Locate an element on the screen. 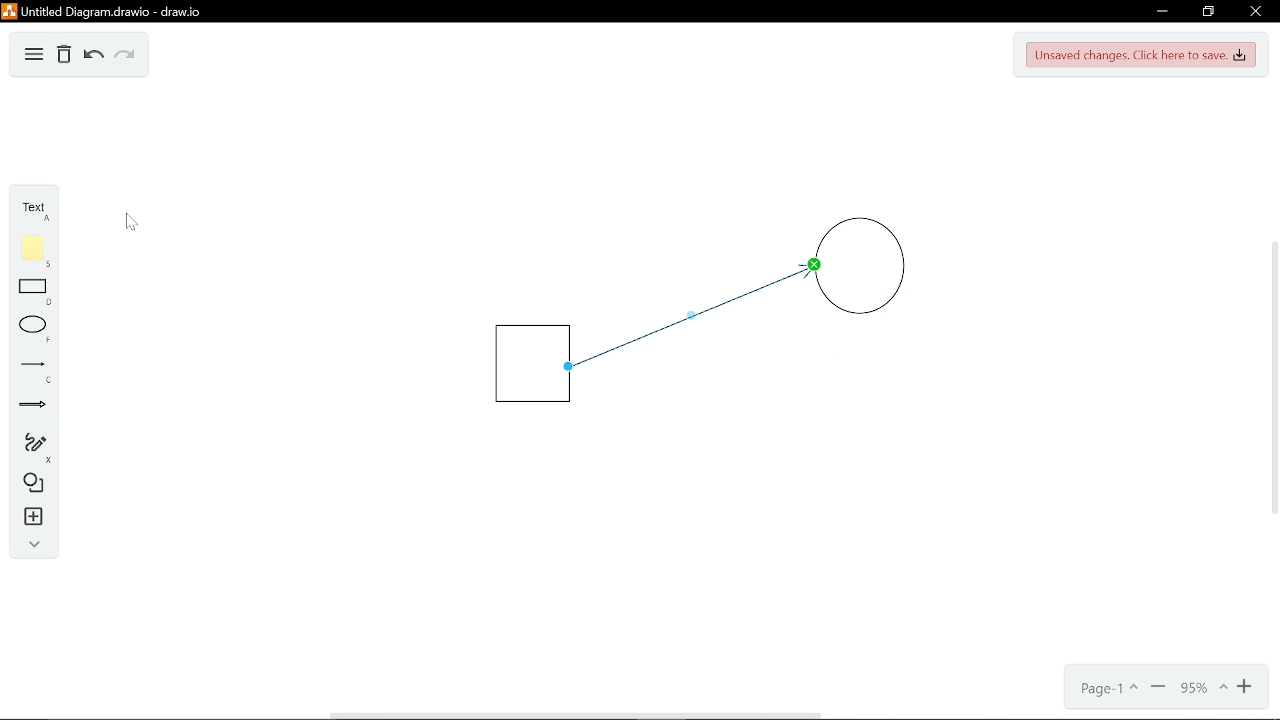 The width and height of the screenshot is (1280, 720). Text is located at coordinates (26, 206).